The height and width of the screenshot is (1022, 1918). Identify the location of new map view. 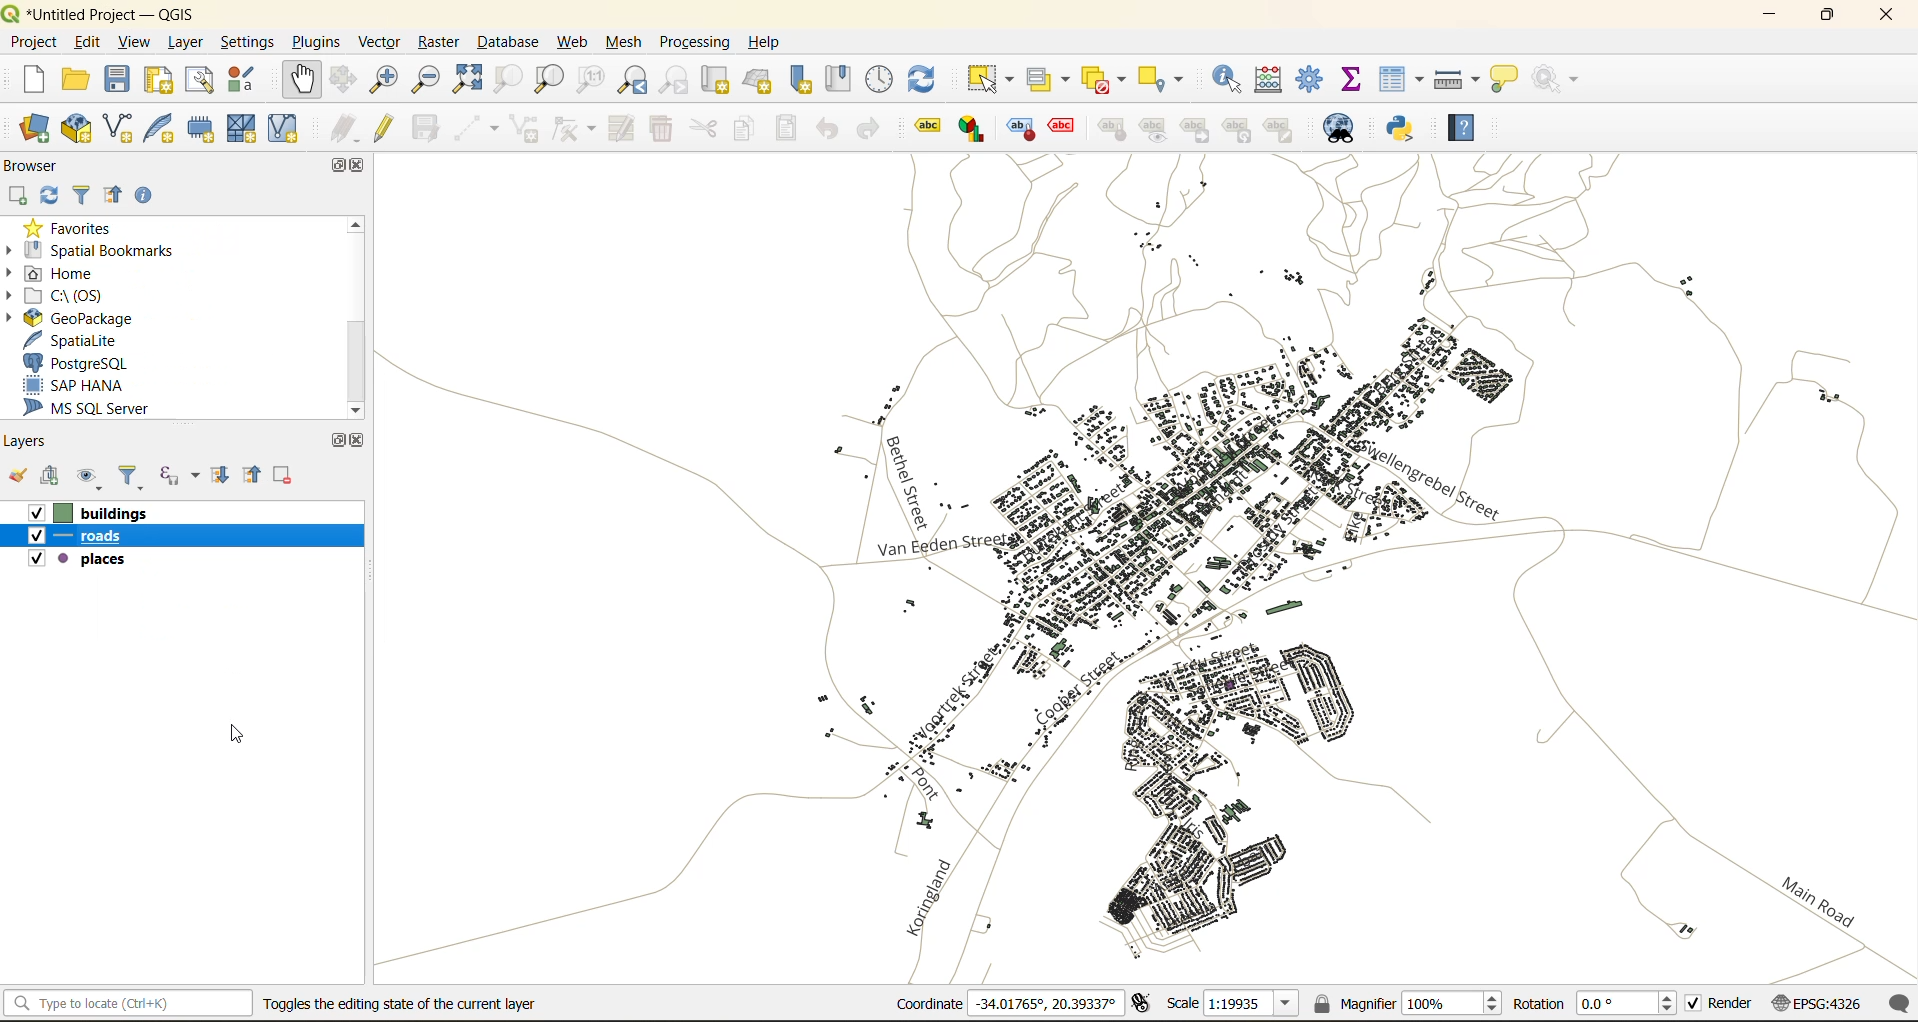
(716, 83).